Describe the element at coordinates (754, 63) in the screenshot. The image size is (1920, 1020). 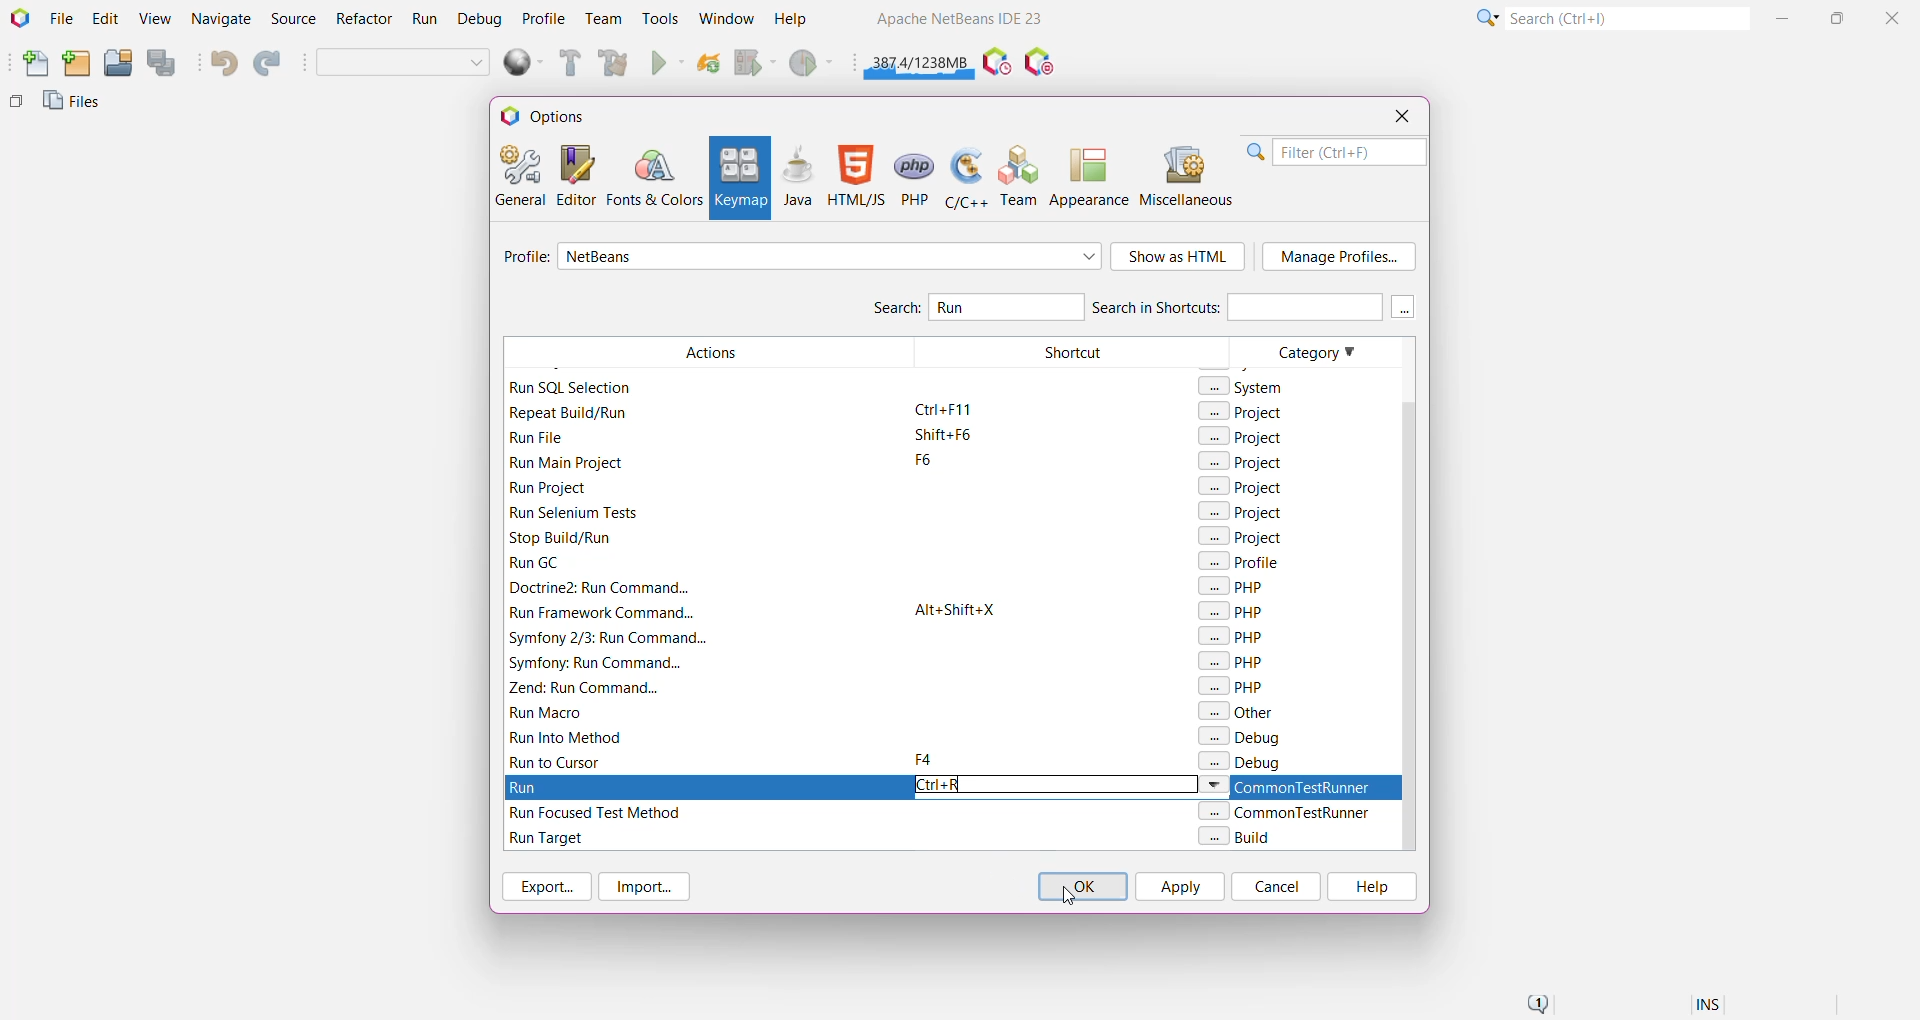
I see `Debug Main Project` at that location.